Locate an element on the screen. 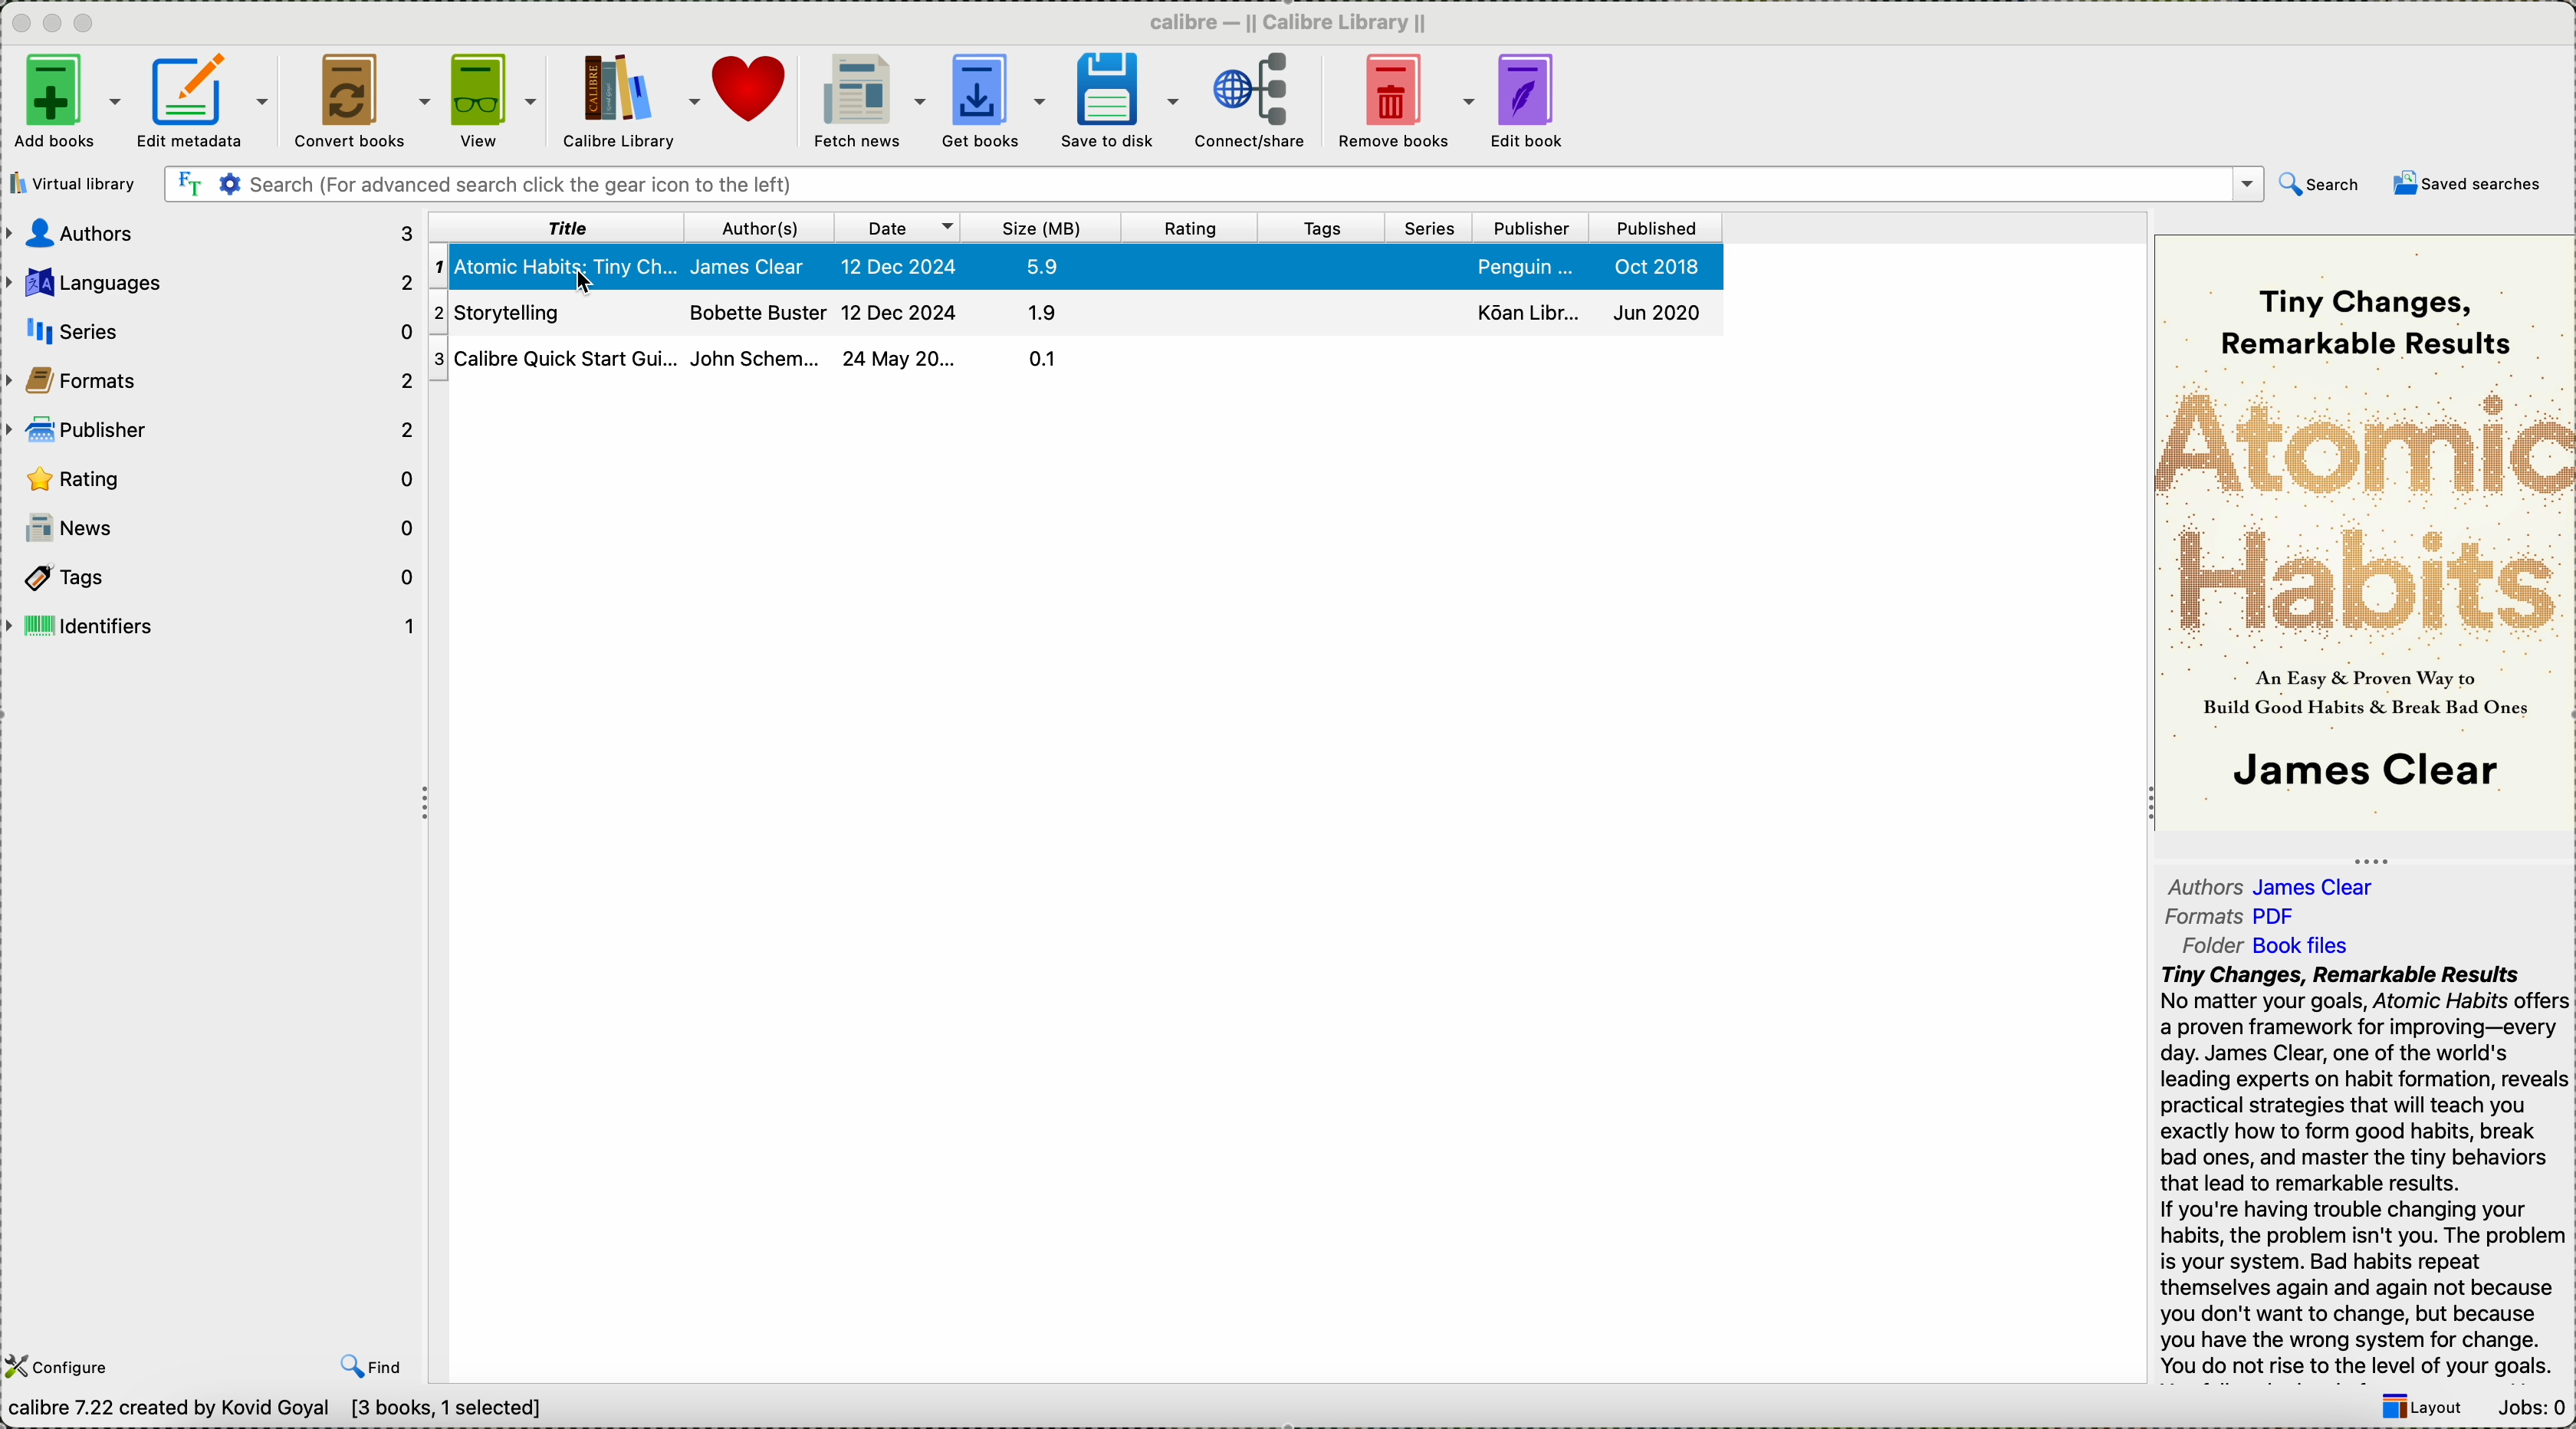  add books is located at coordinates (64, 104).